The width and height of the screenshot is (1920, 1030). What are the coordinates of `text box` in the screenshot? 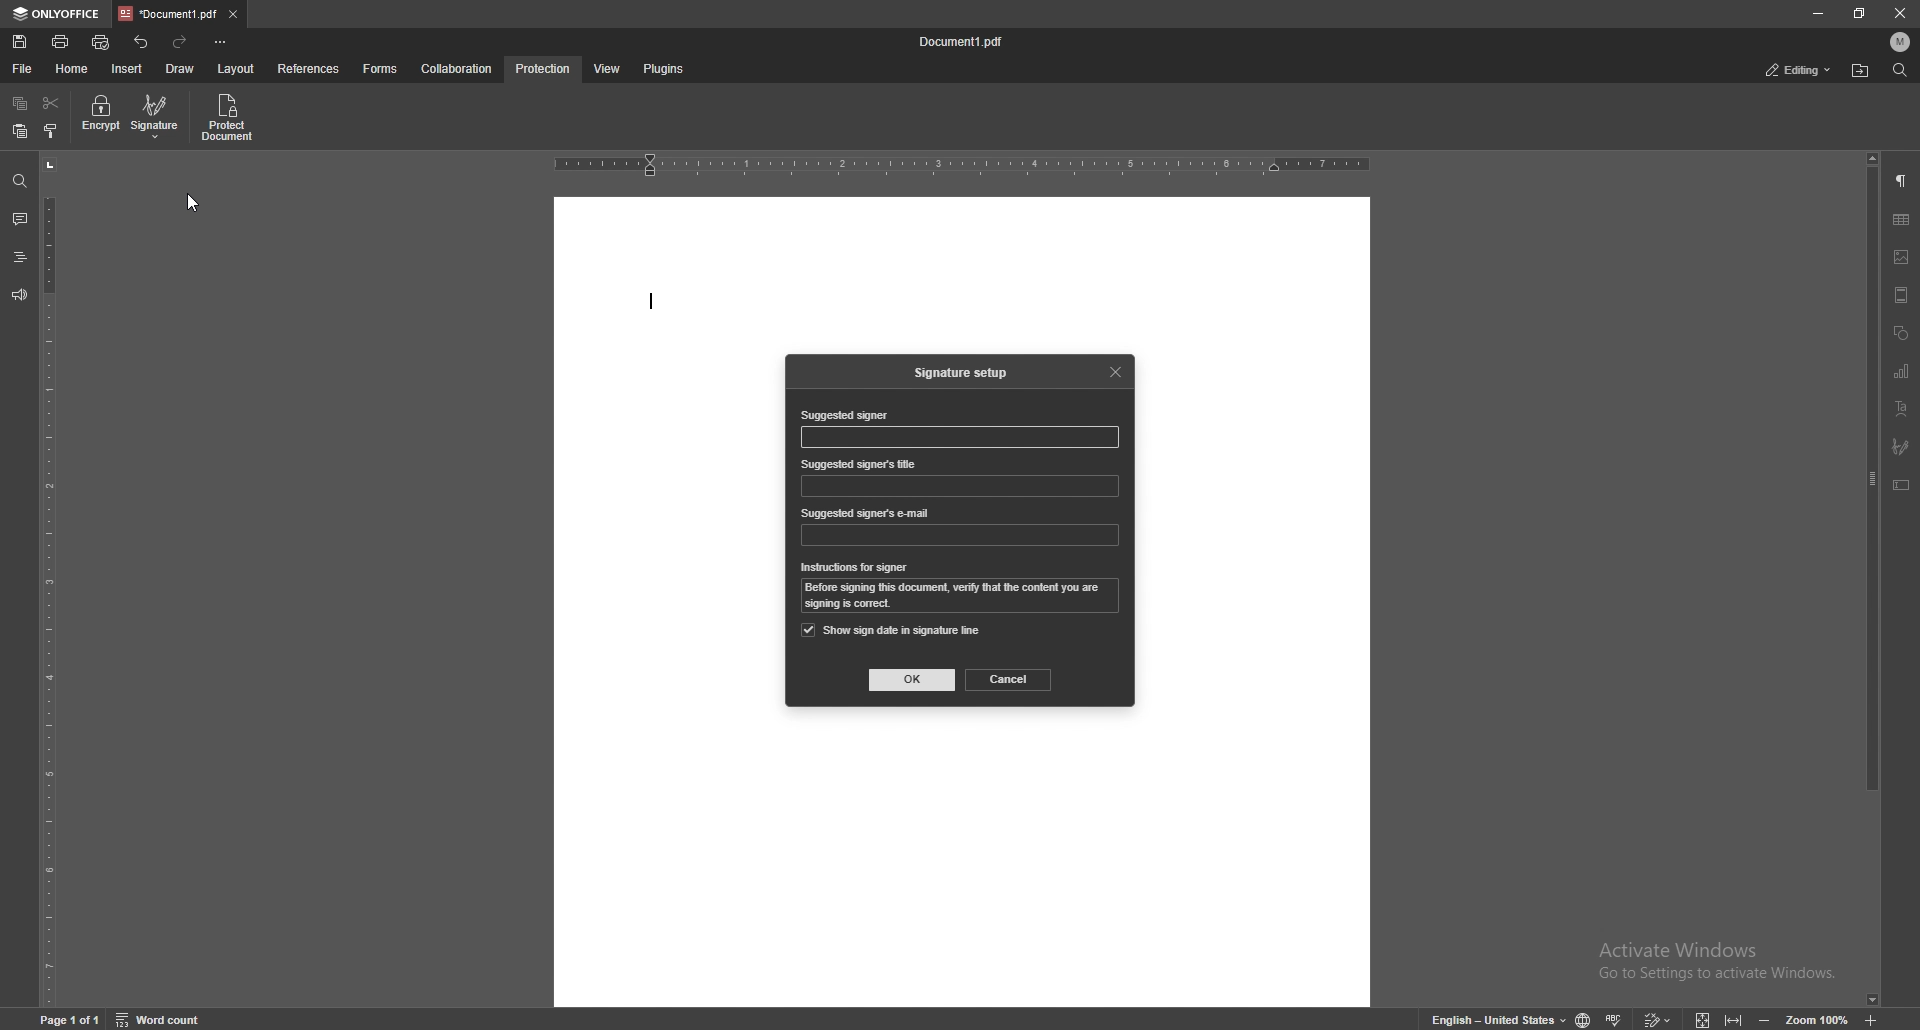 It's located at (1901, 485).